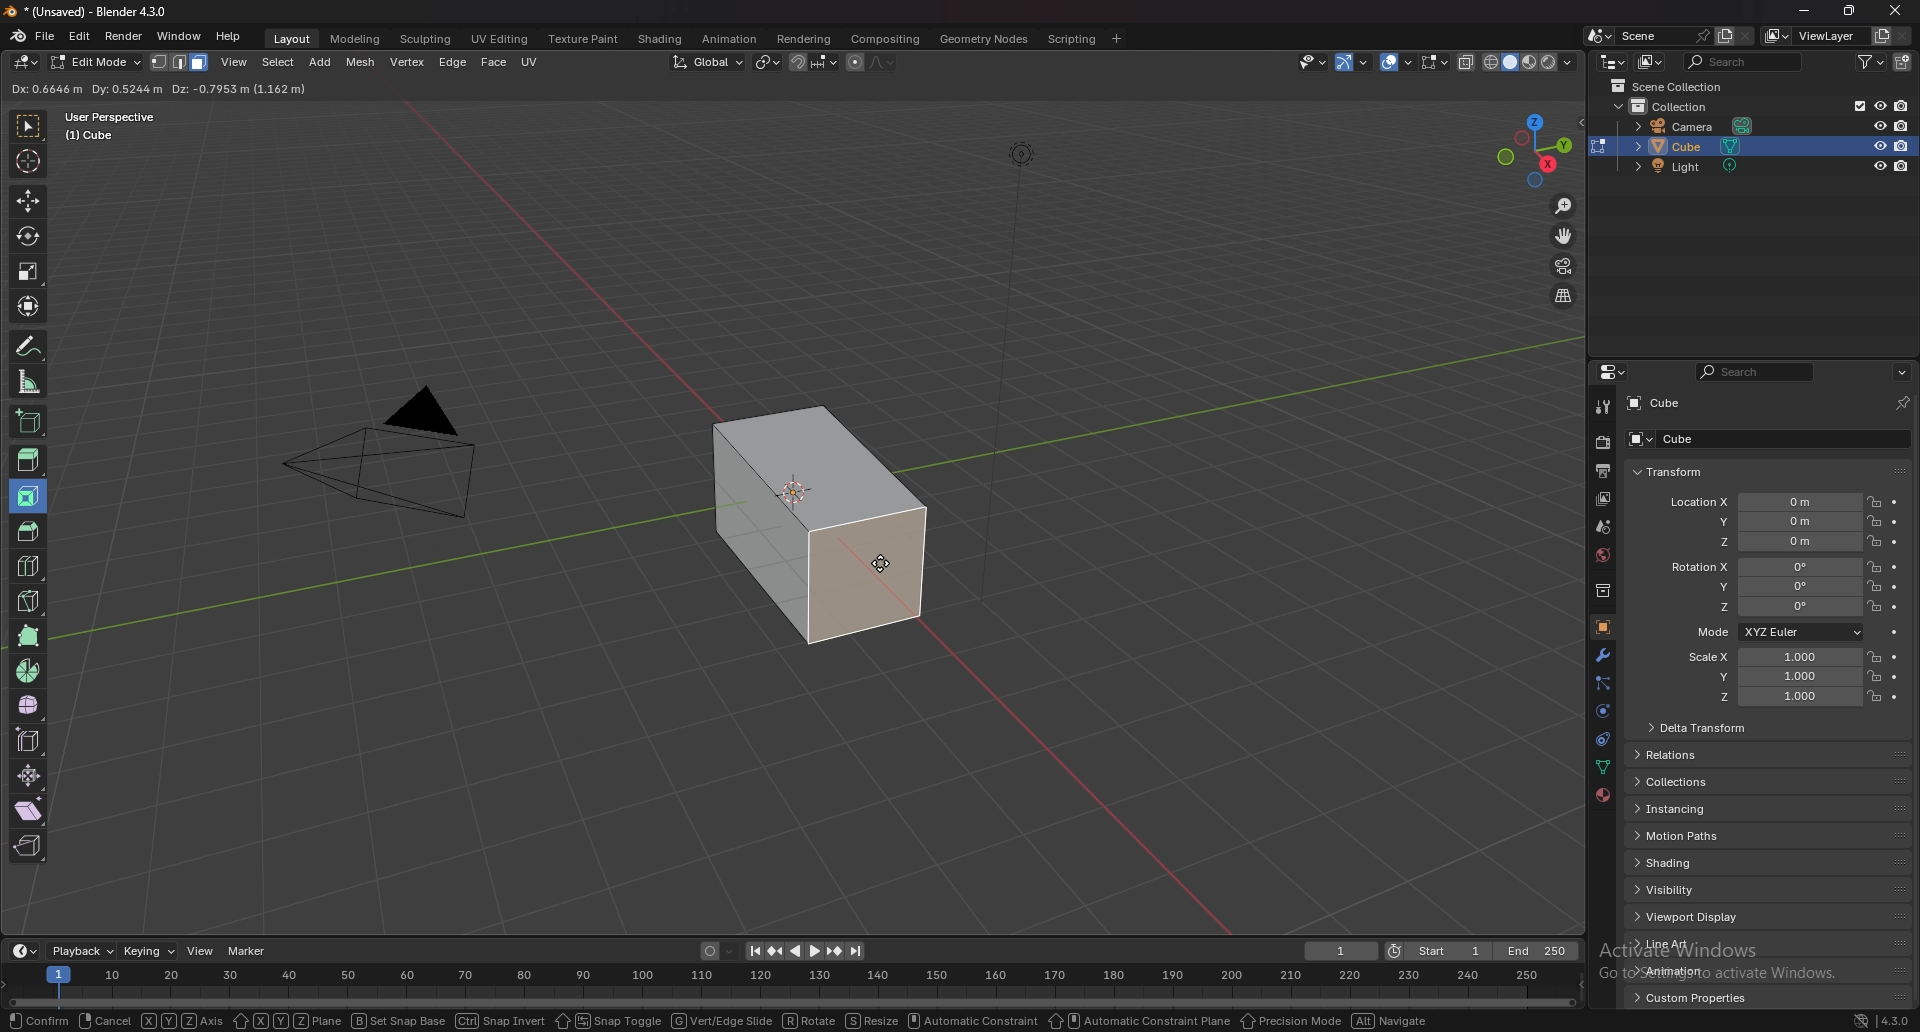 The height and width of the screenshot is (1032, 1920). What do you see at coordinates (806, 952) in the screenshot?
I see `play animation` at bounding box center [806, 952].